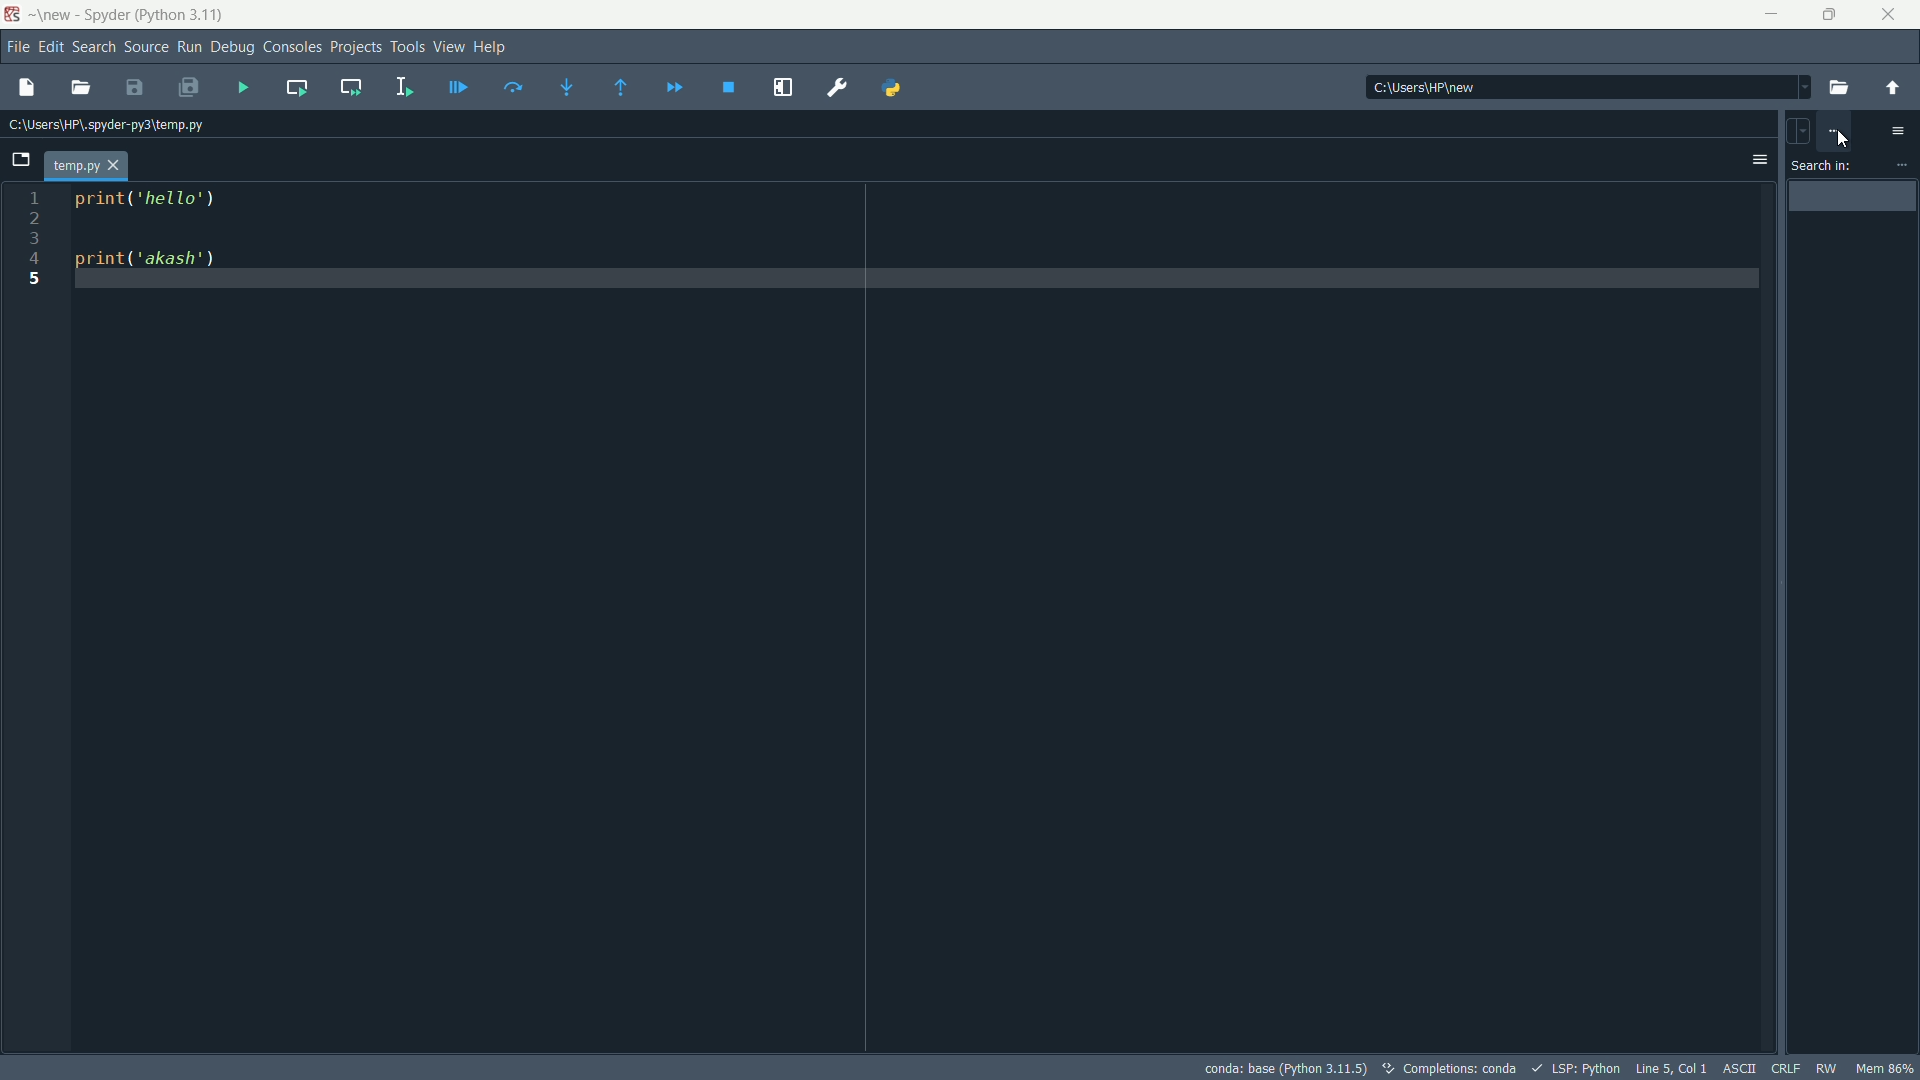 The width and height of the screenshot is (1920, 1080). What do you see at coordinates (1395, 1066) in the screenshot?
I see `completions: conda` at bounding box center [1395, 1066].